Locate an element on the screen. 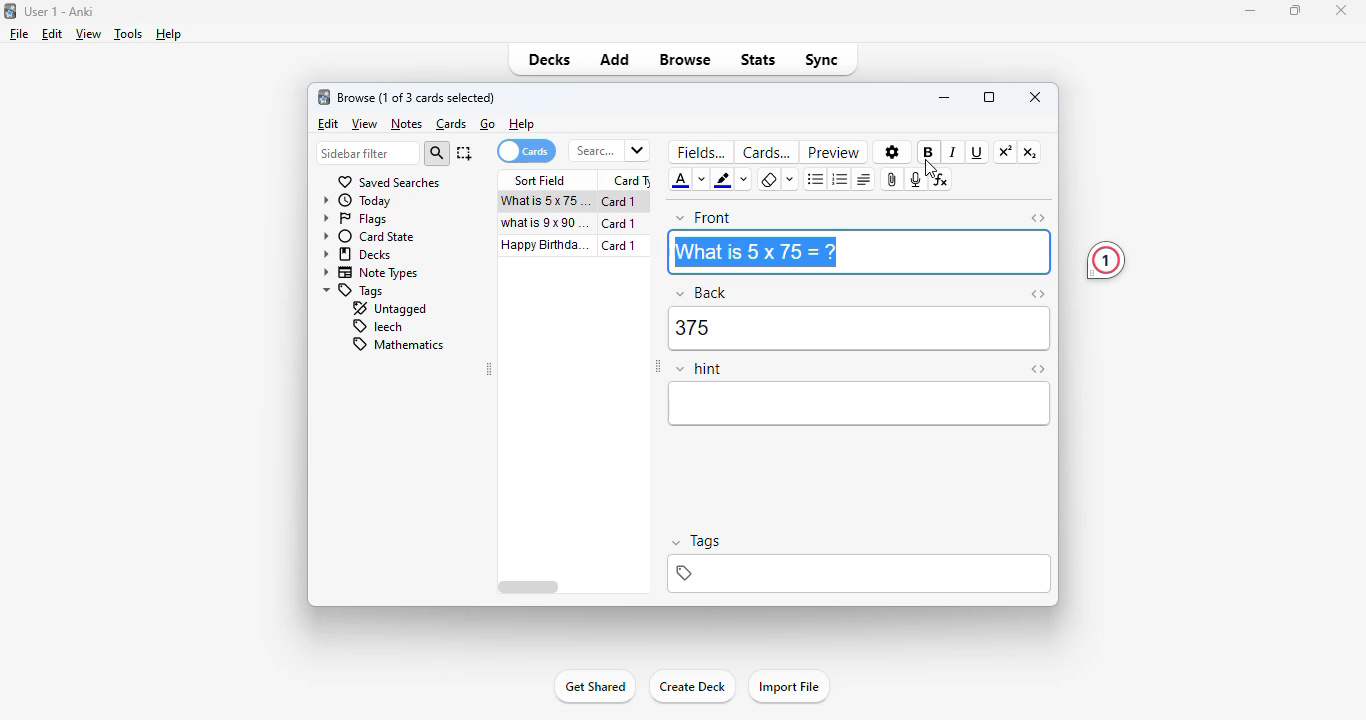 This screenshot has height=720, width=1366. flags is located at coordinates (354, 219).